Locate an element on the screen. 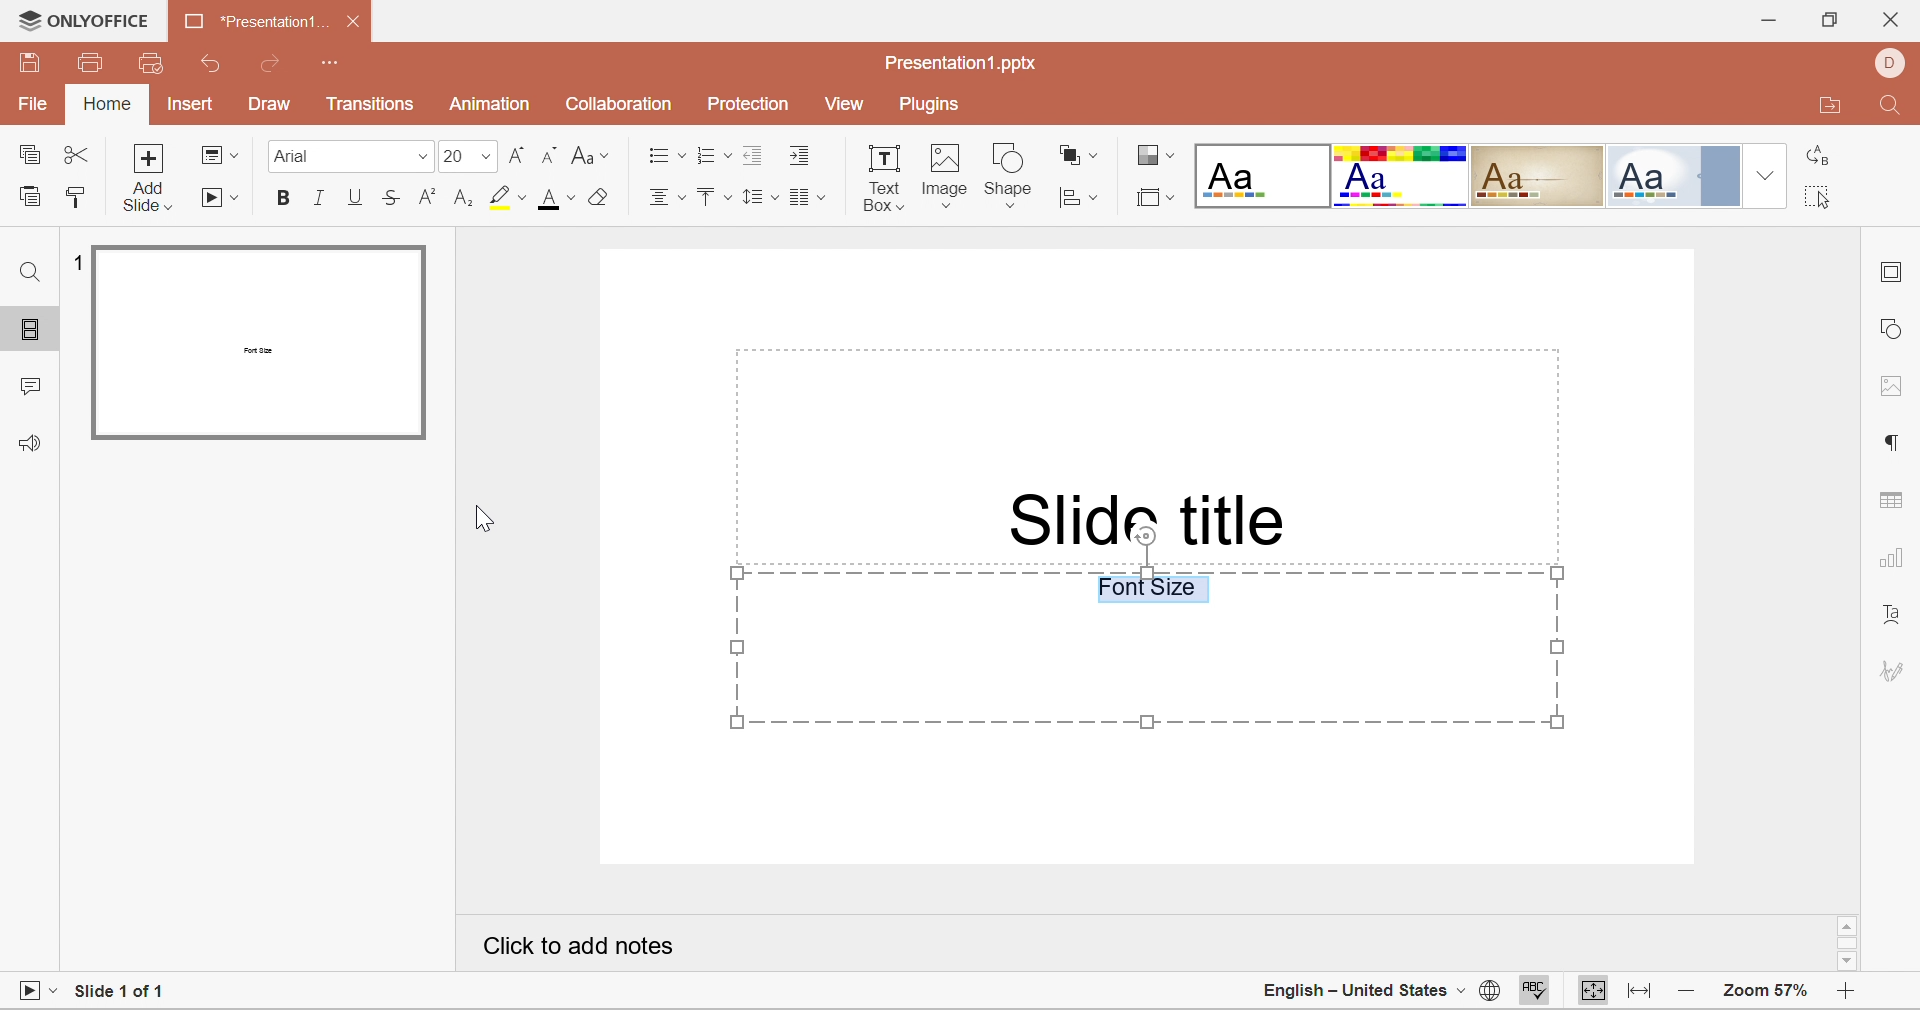  Animation is located at coordinates (489, 104).